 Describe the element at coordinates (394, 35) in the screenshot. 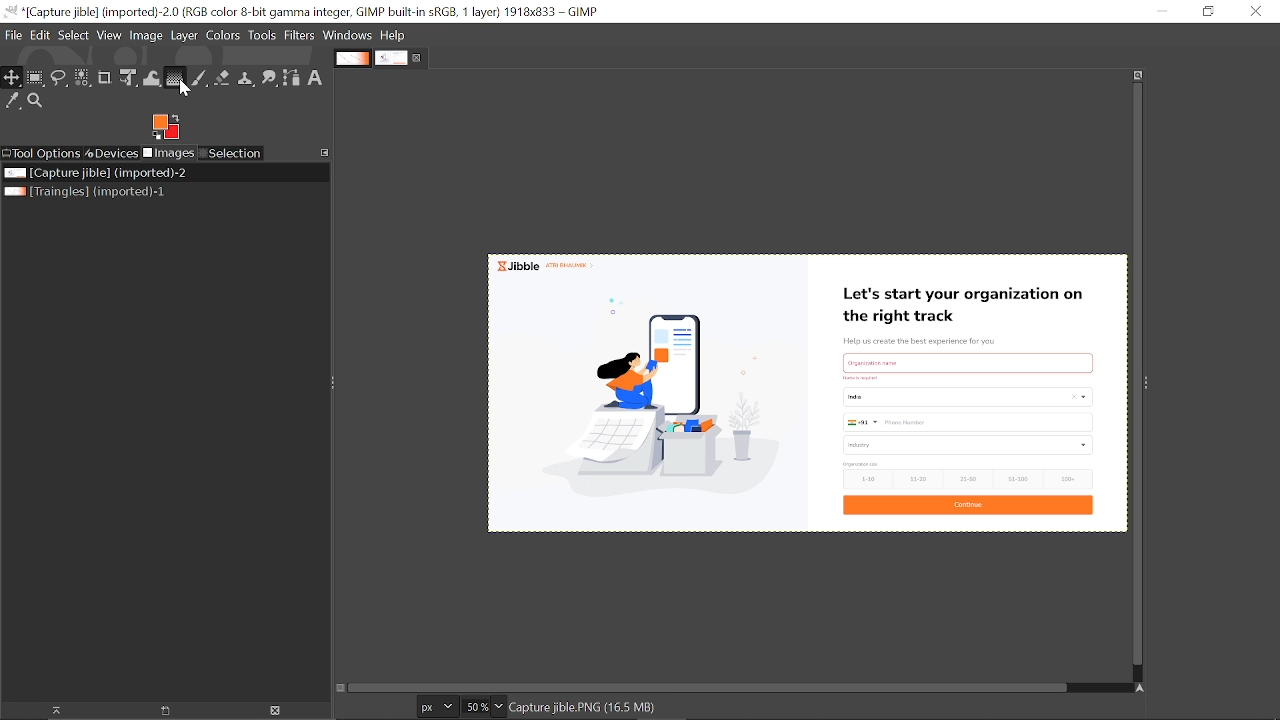

I see `Help` at that location.